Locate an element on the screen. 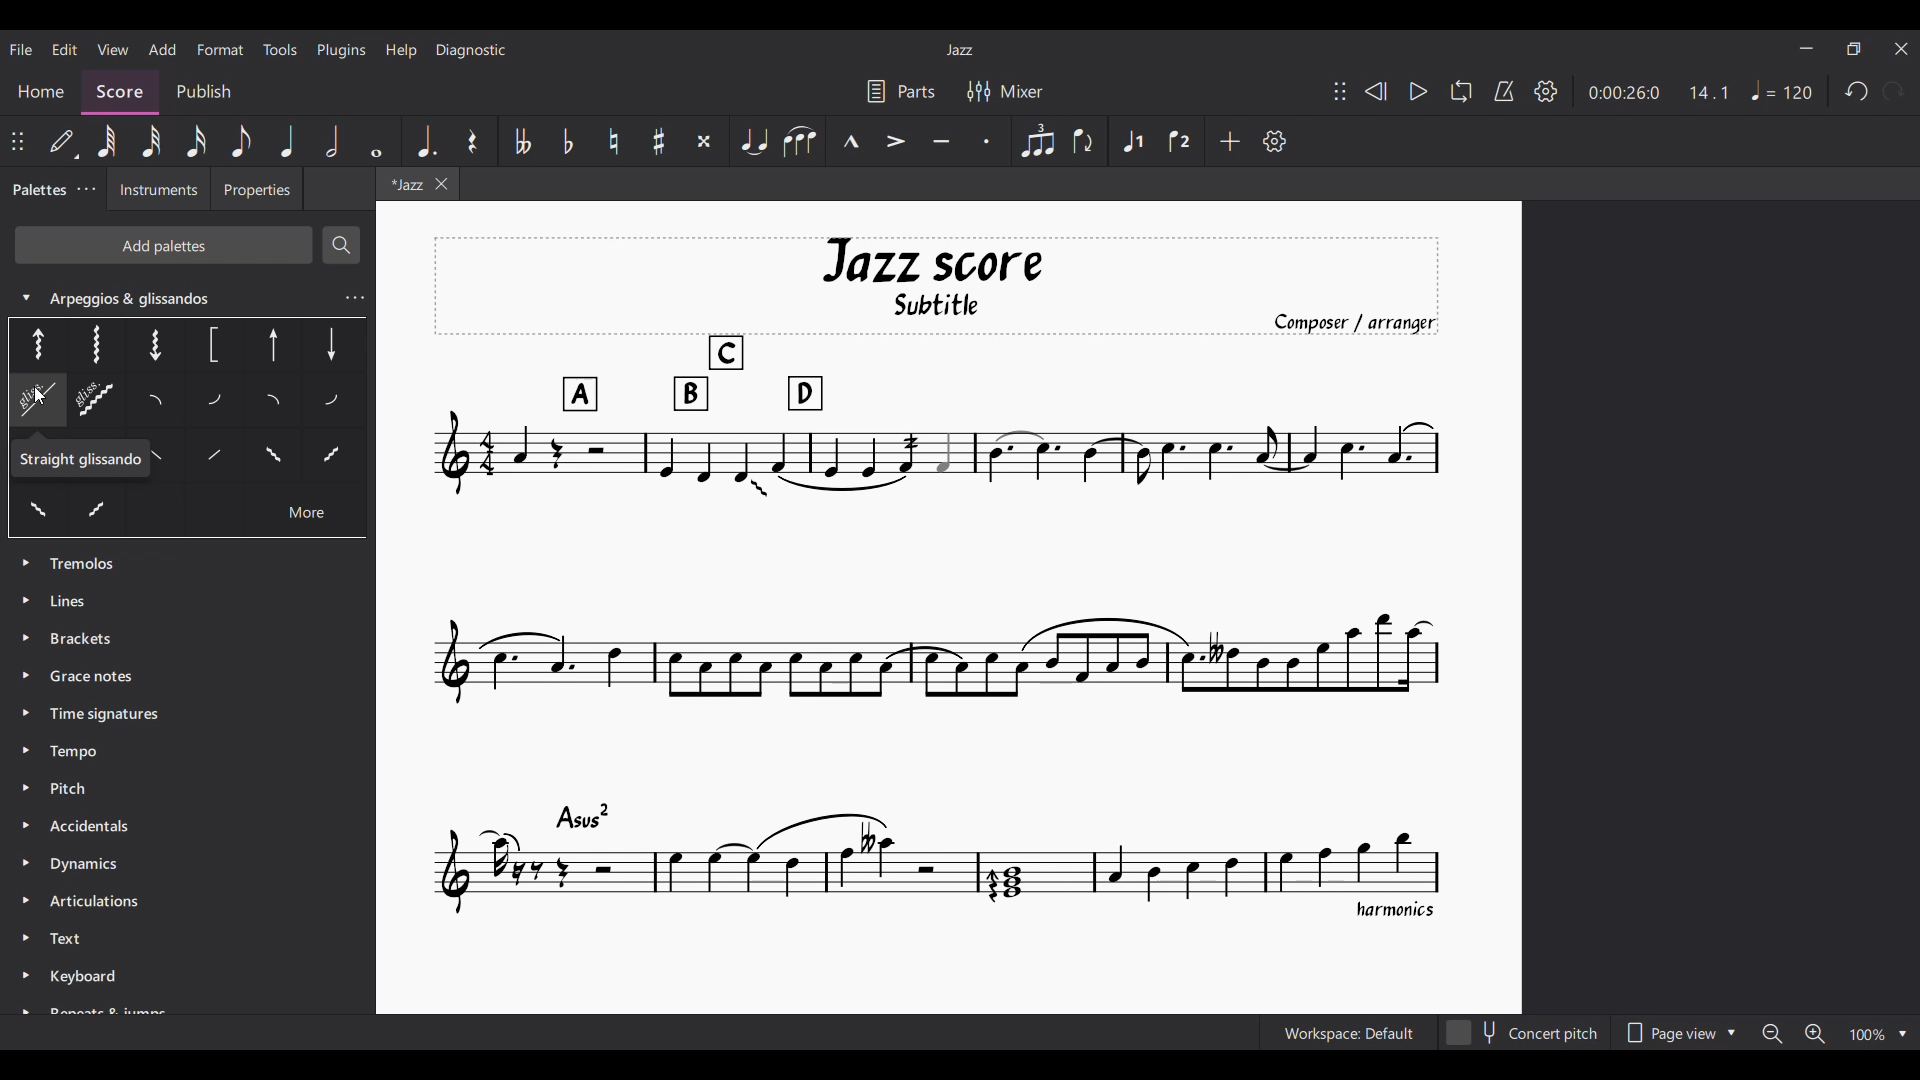 This screenshot has height=1080, width=1920. Customization settings is located at coordinates (1275, 141).